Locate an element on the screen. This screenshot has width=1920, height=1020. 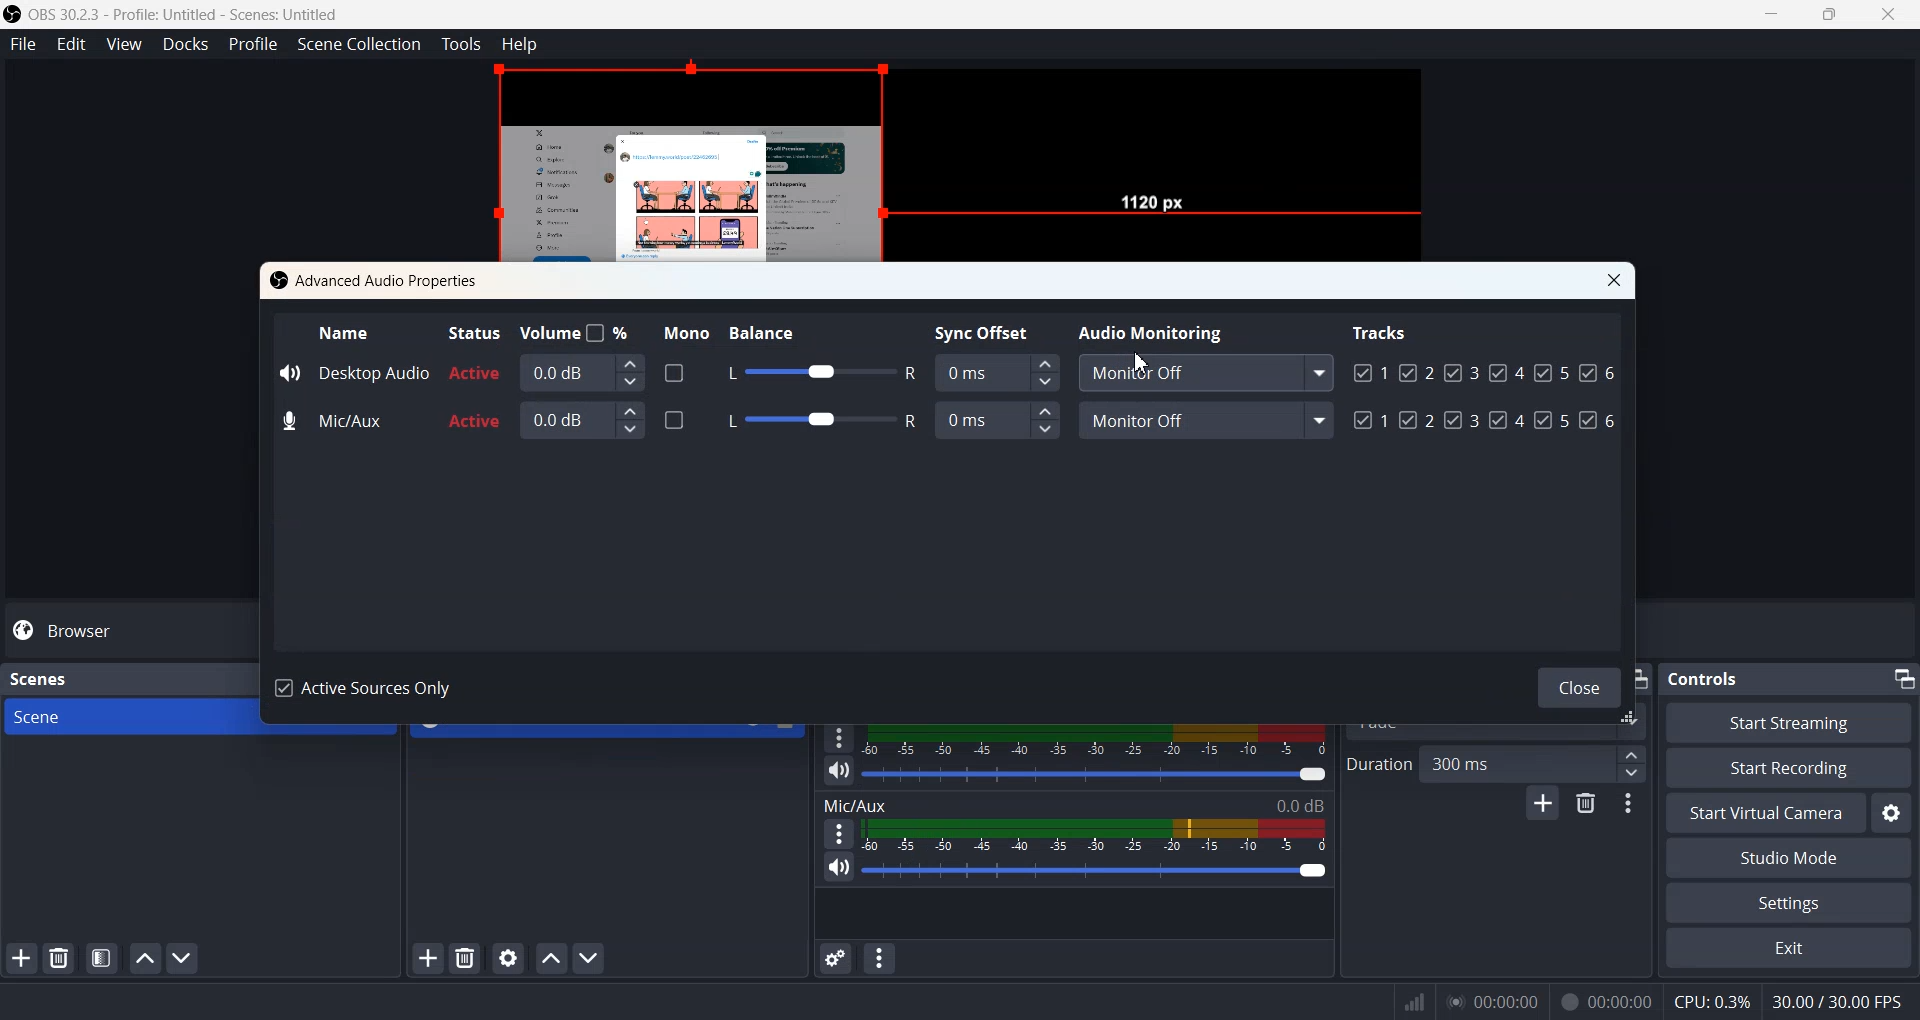
Mute / Unmute is located at coordinates (839, 868).